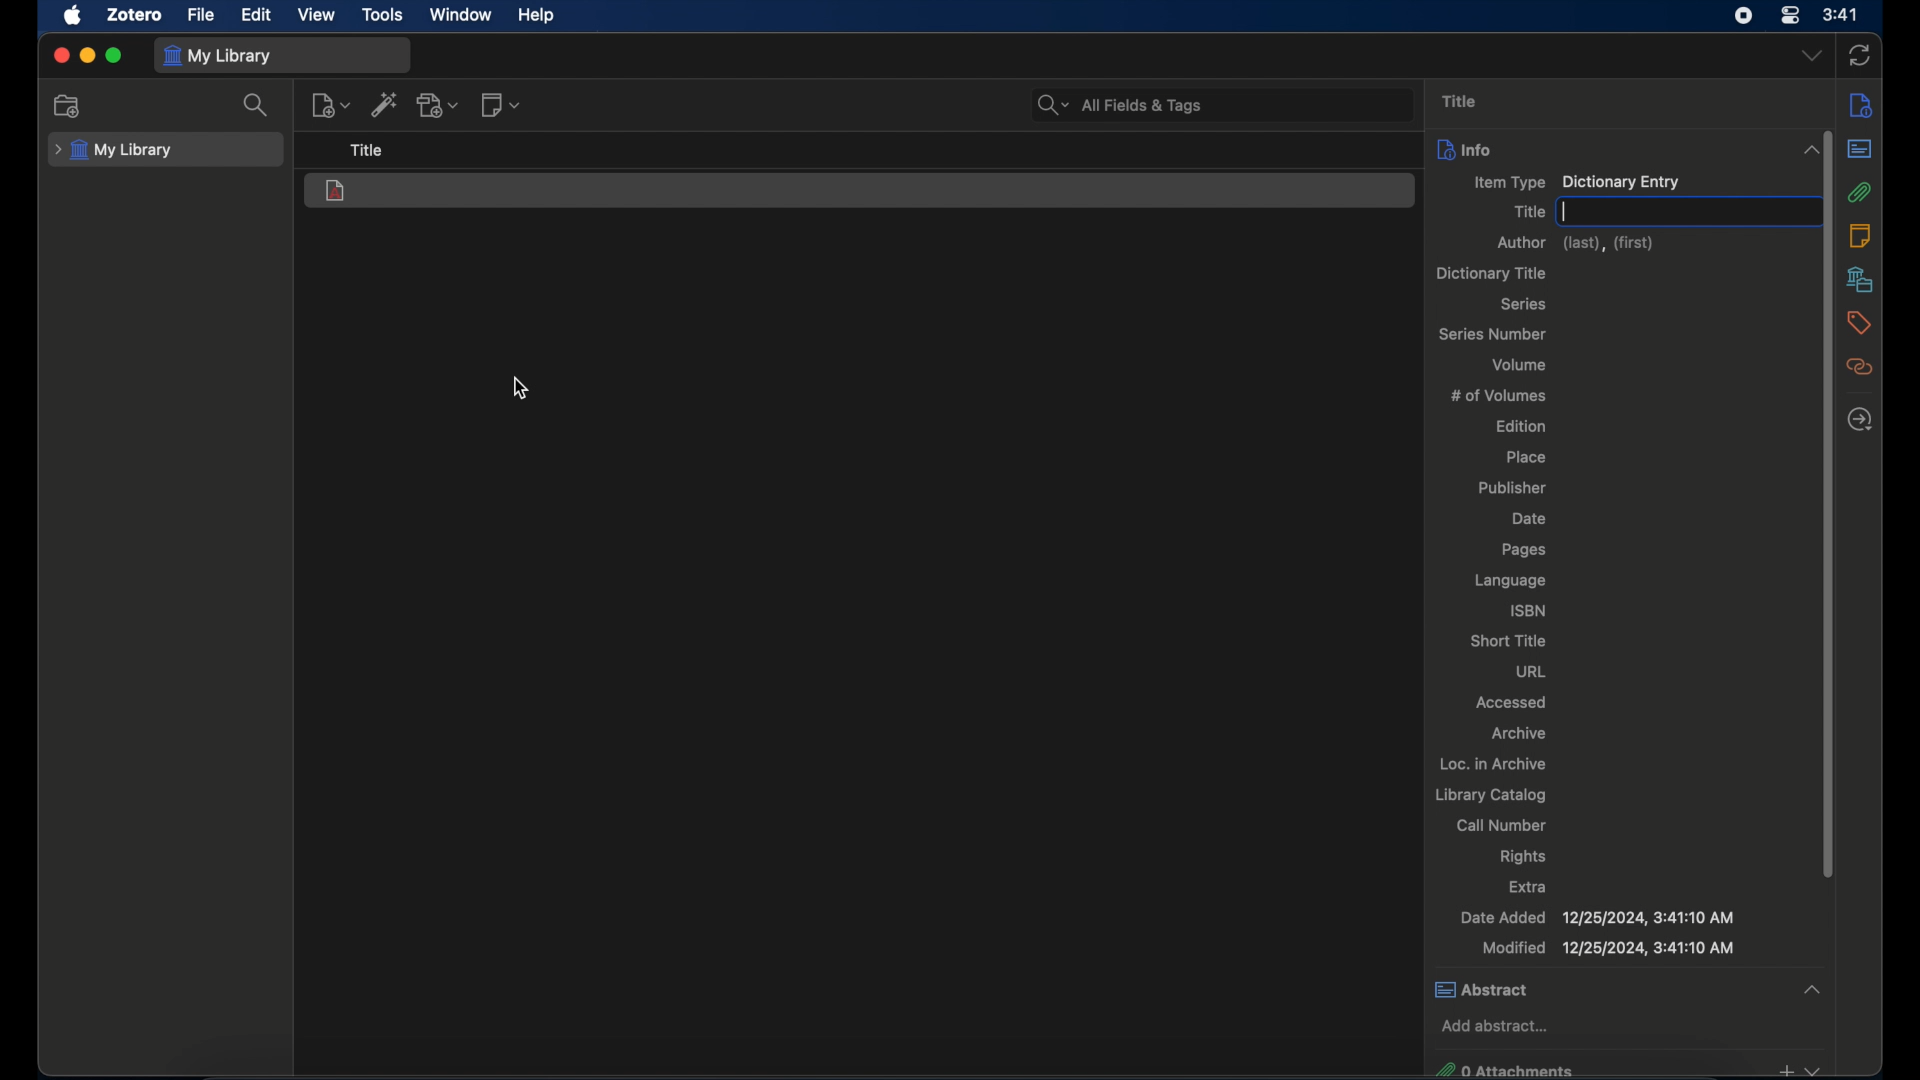  I want to click on scroll box, so click(1829, 503).